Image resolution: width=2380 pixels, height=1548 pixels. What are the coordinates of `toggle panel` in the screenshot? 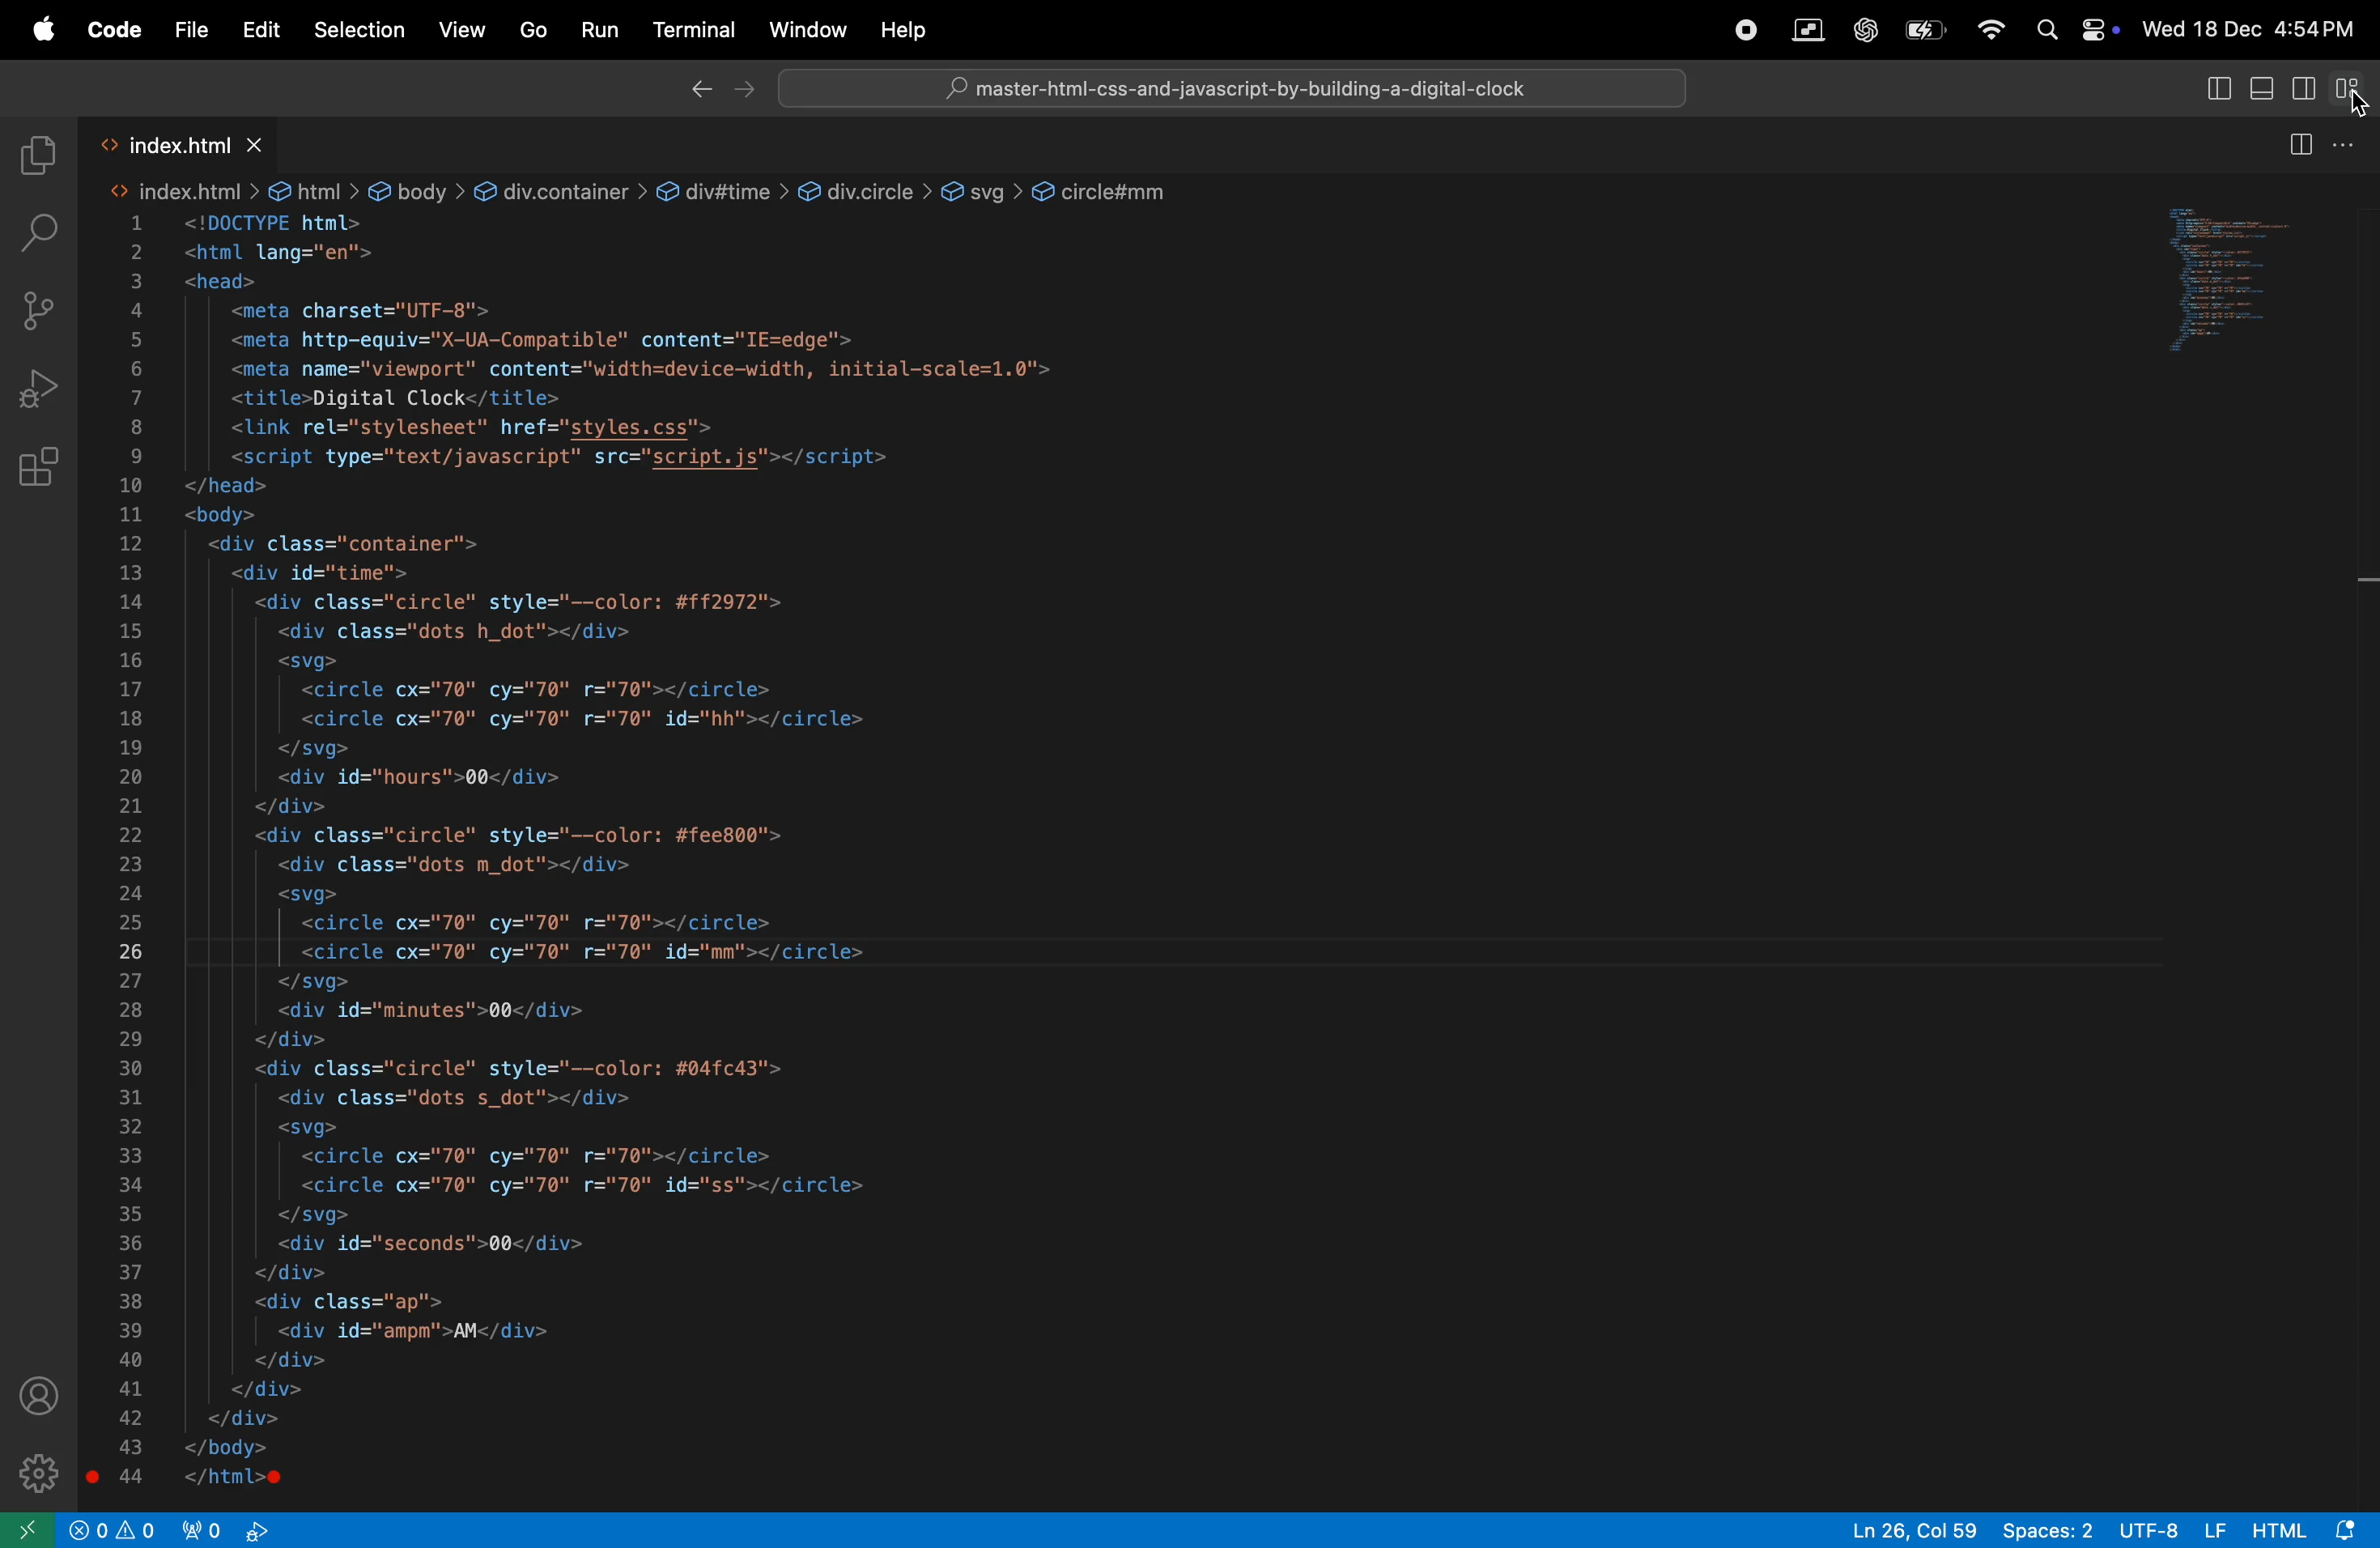 It's located at (2266, 86).